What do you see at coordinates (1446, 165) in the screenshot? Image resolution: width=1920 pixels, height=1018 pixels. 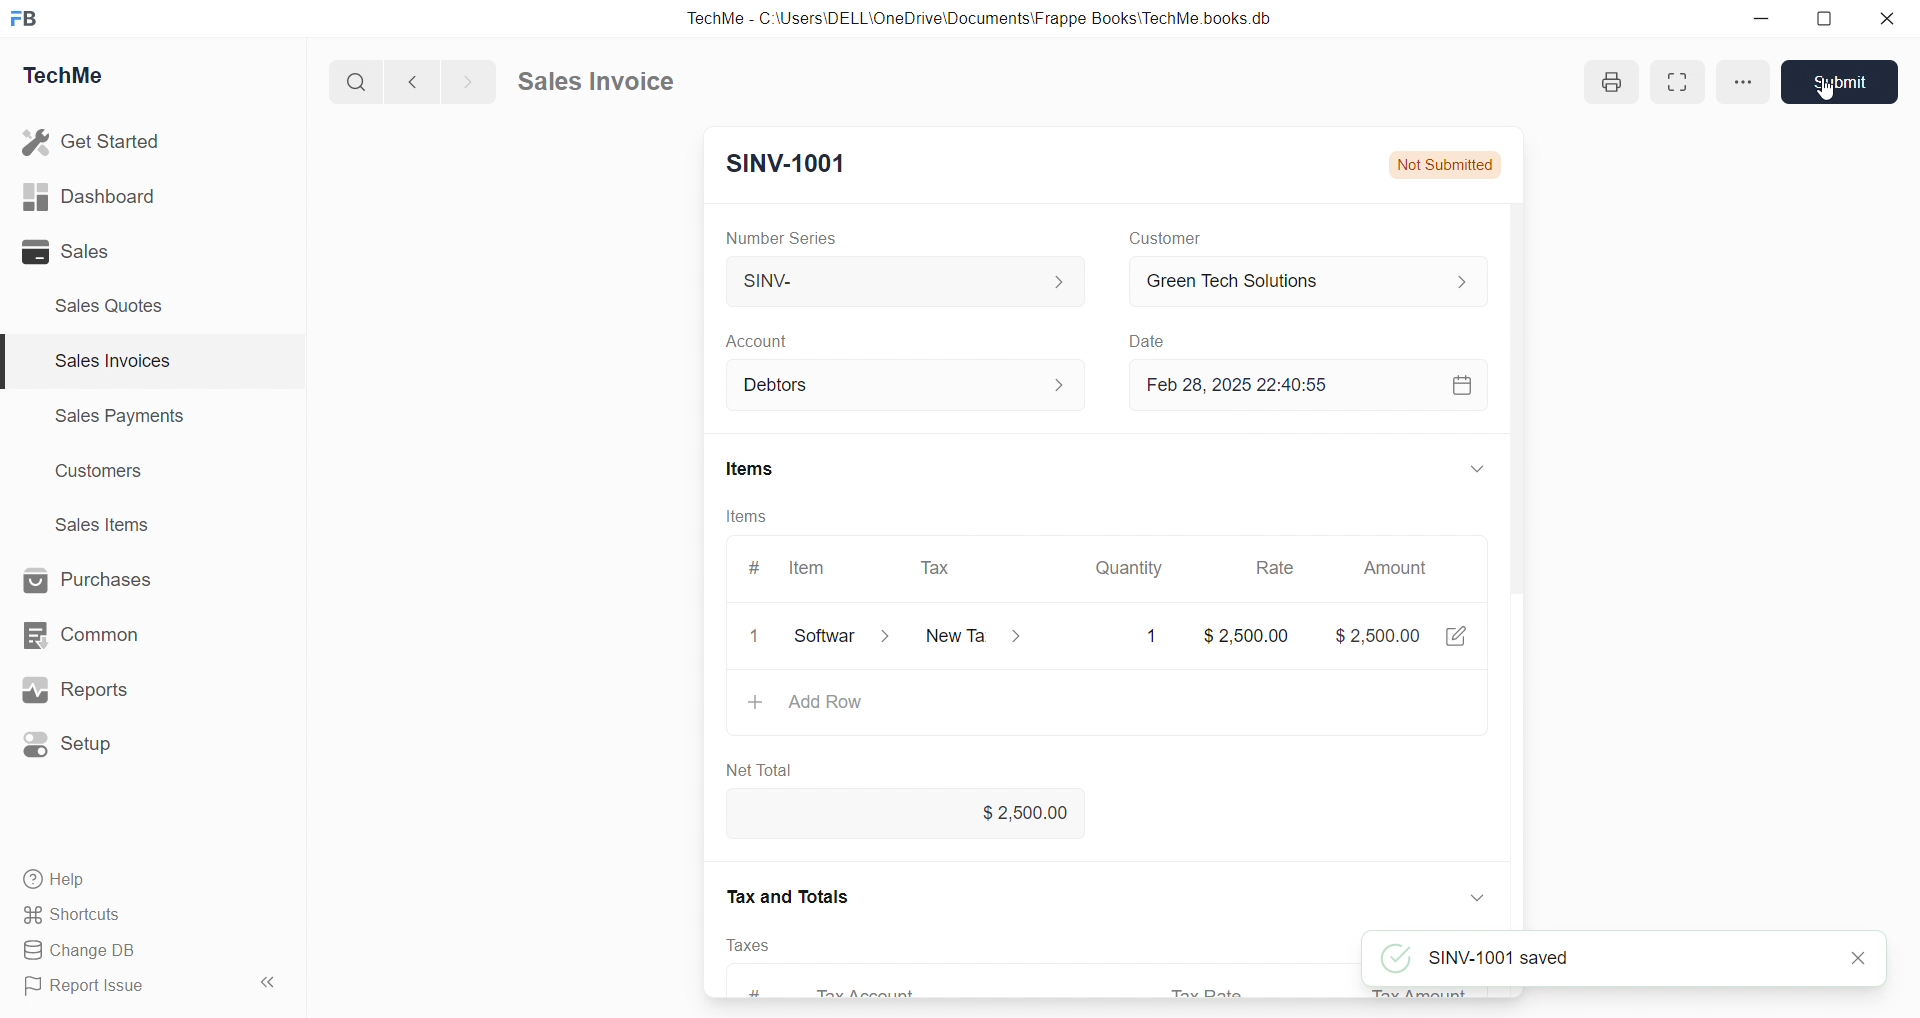 I see `Not Submitted` at bounding box center [1446, 165].